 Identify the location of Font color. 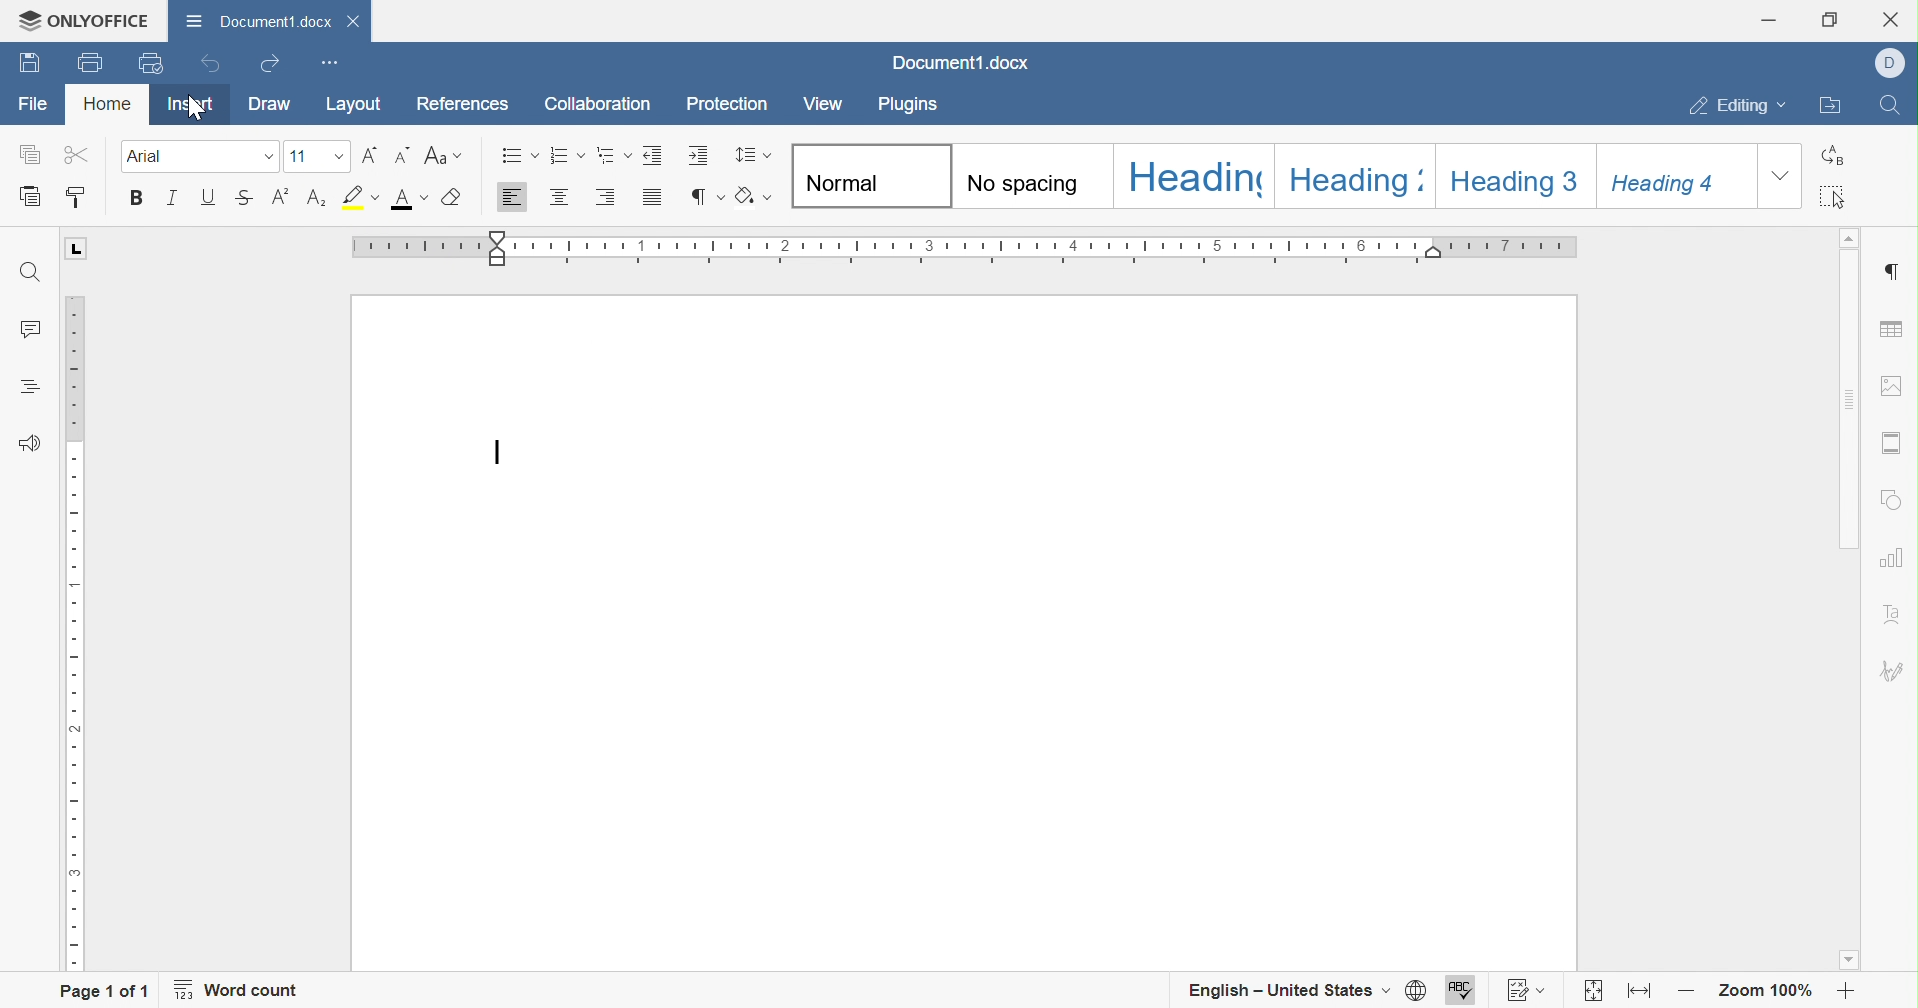
(408, 201).